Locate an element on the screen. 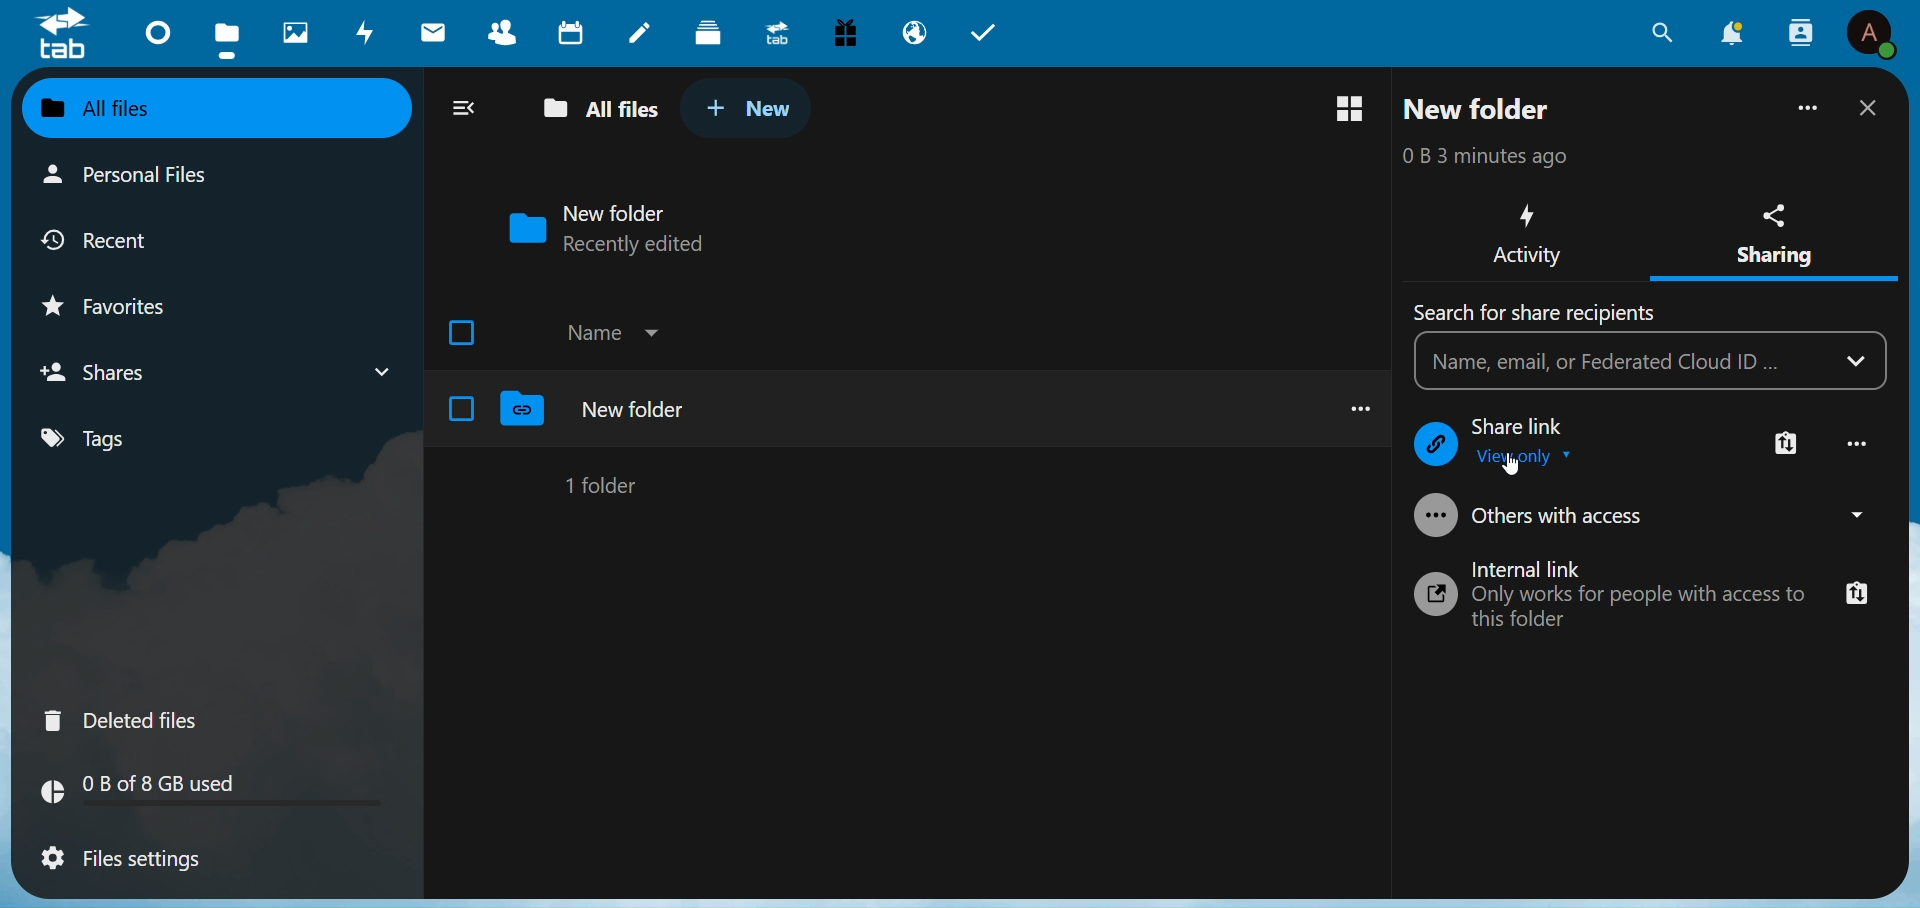 The height and width of the screenshot is (908, 1920). Shares drop down is located at coordinates (373, 368).